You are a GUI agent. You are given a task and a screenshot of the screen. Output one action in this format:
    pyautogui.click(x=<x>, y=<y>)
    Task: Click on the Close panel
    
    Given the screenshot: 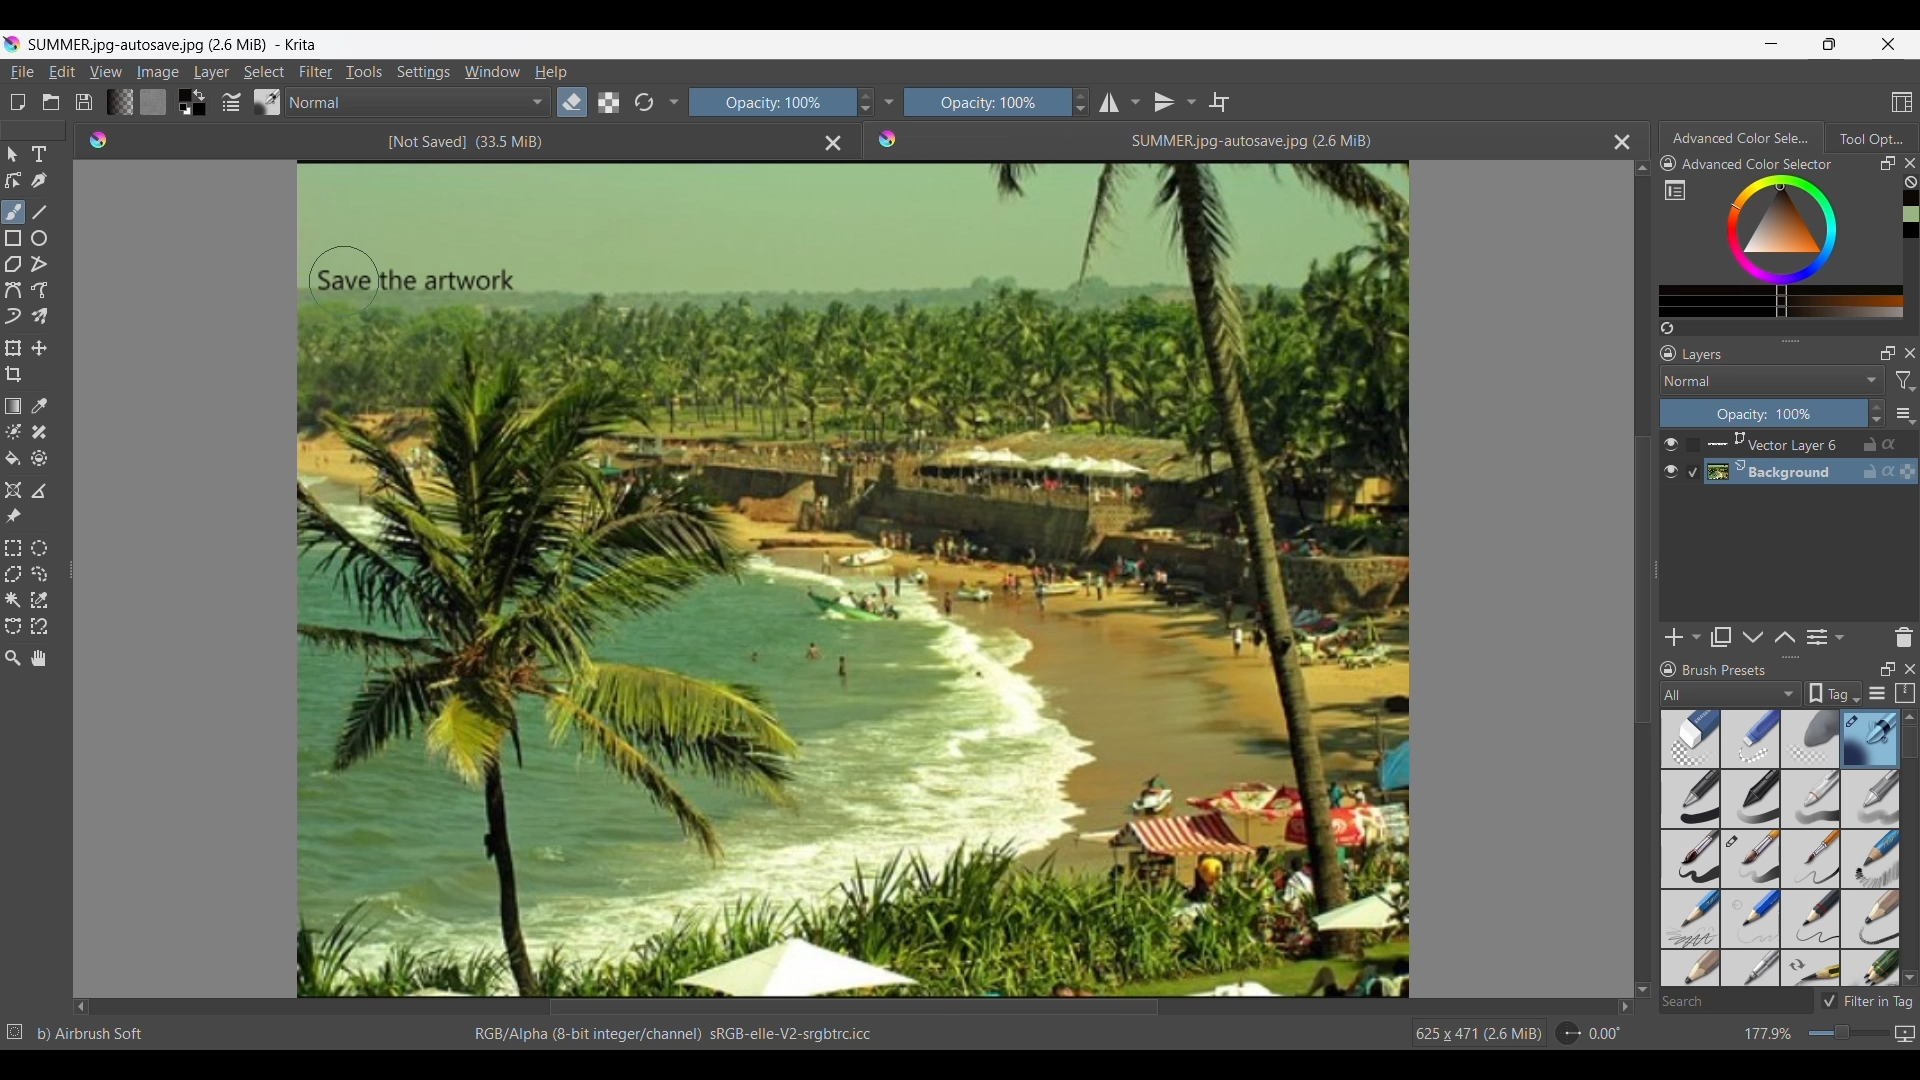 What is the action you would take?
    pyautogui.click(x=1909, y=669)
    